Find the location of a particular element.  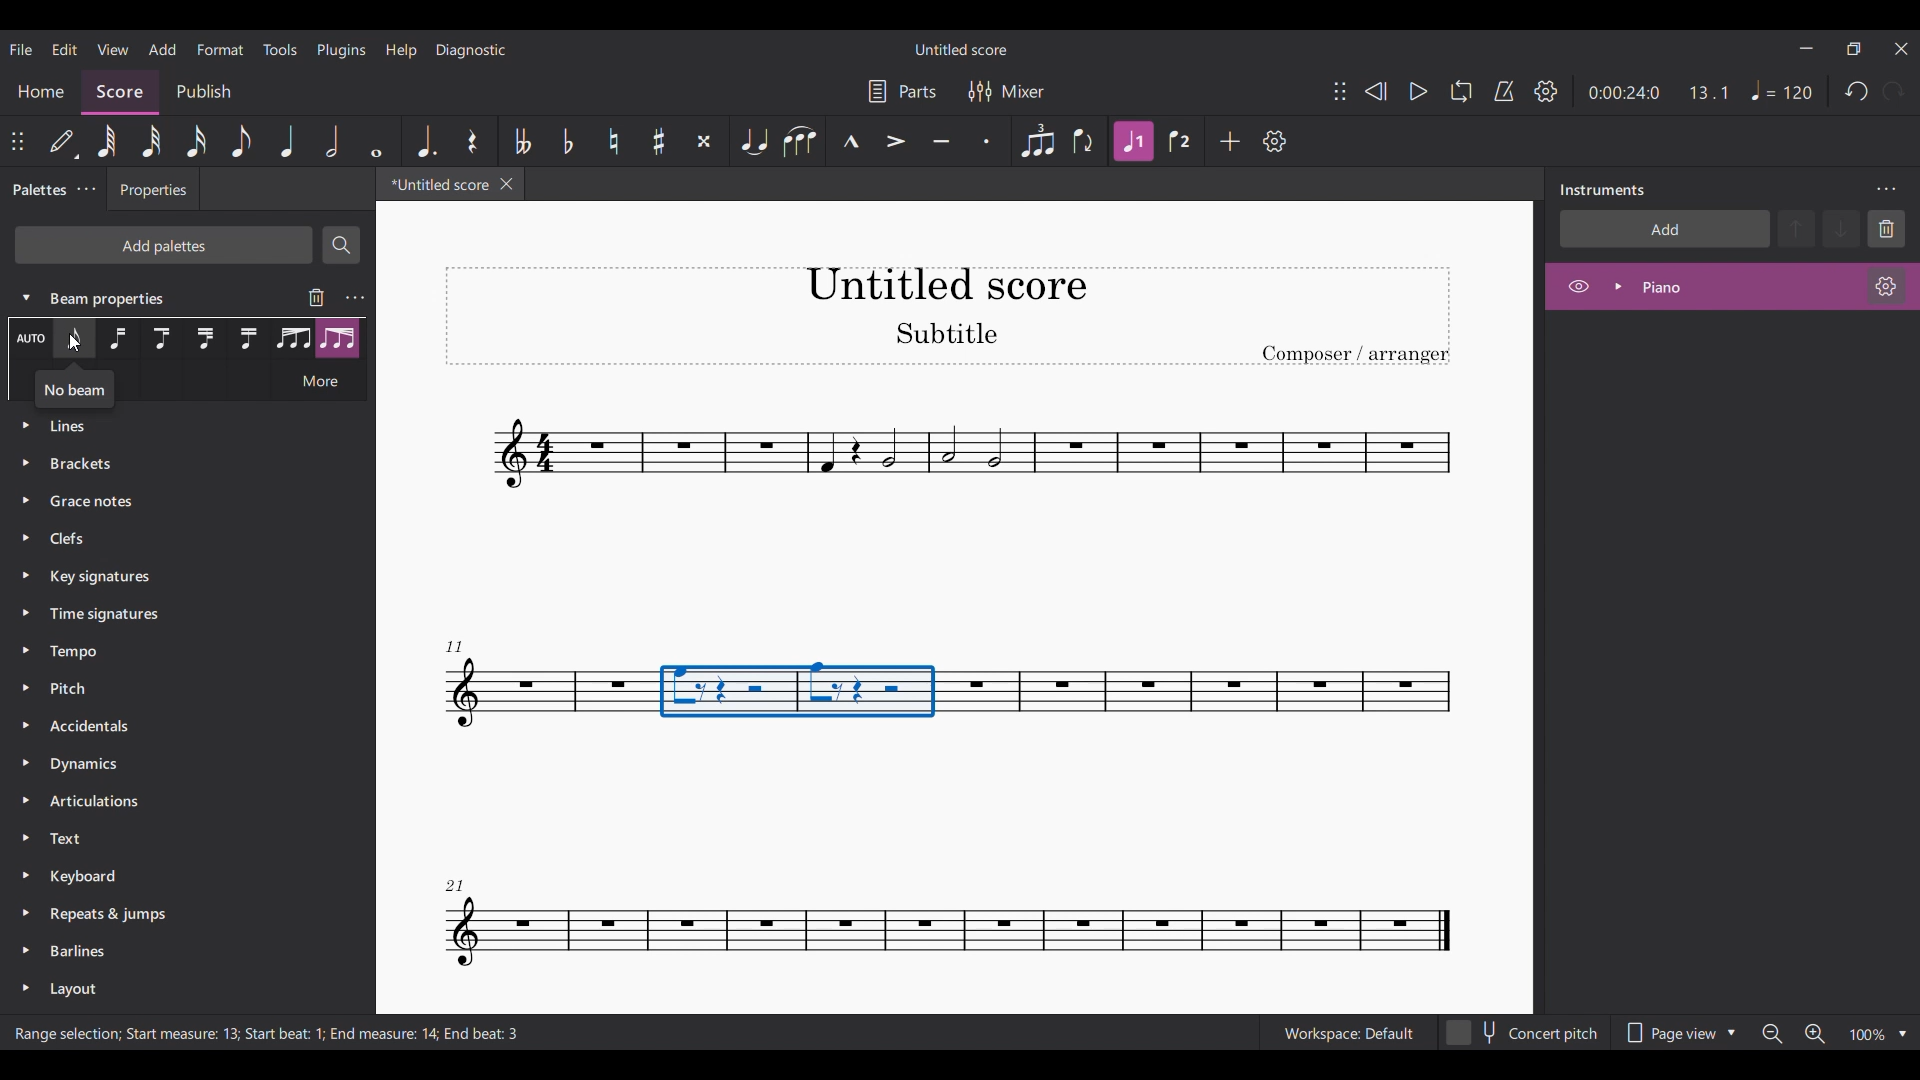

Tie is located at coordinates (755, 141).